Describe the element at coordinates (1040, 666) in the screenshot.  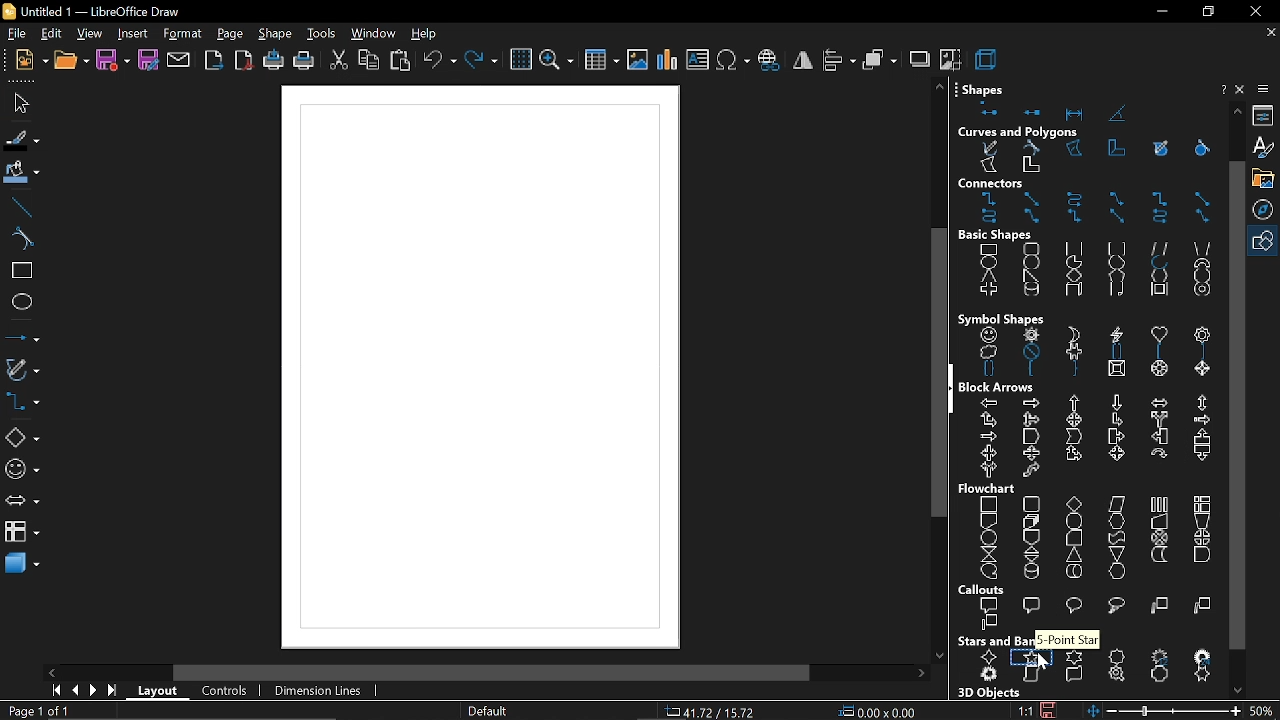
I see `cursor` at that location.